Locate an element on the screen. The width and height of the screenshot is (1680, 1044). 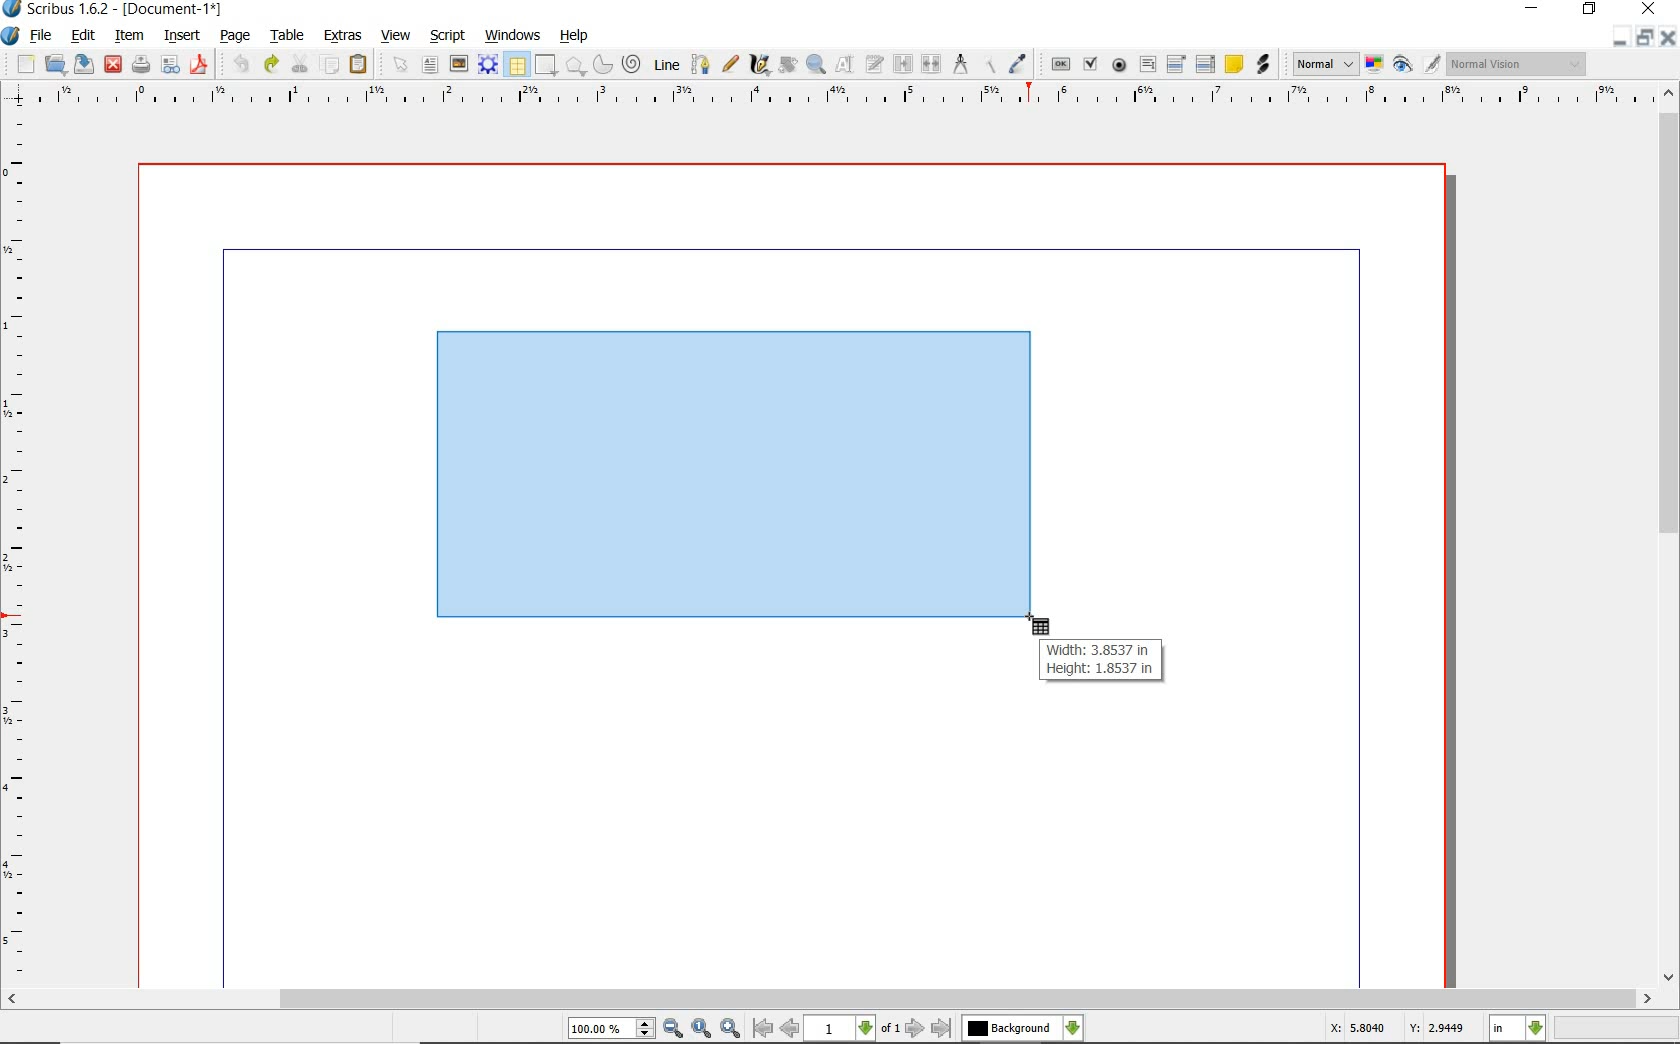
eye dropper is located at coordinates (1018, 64).